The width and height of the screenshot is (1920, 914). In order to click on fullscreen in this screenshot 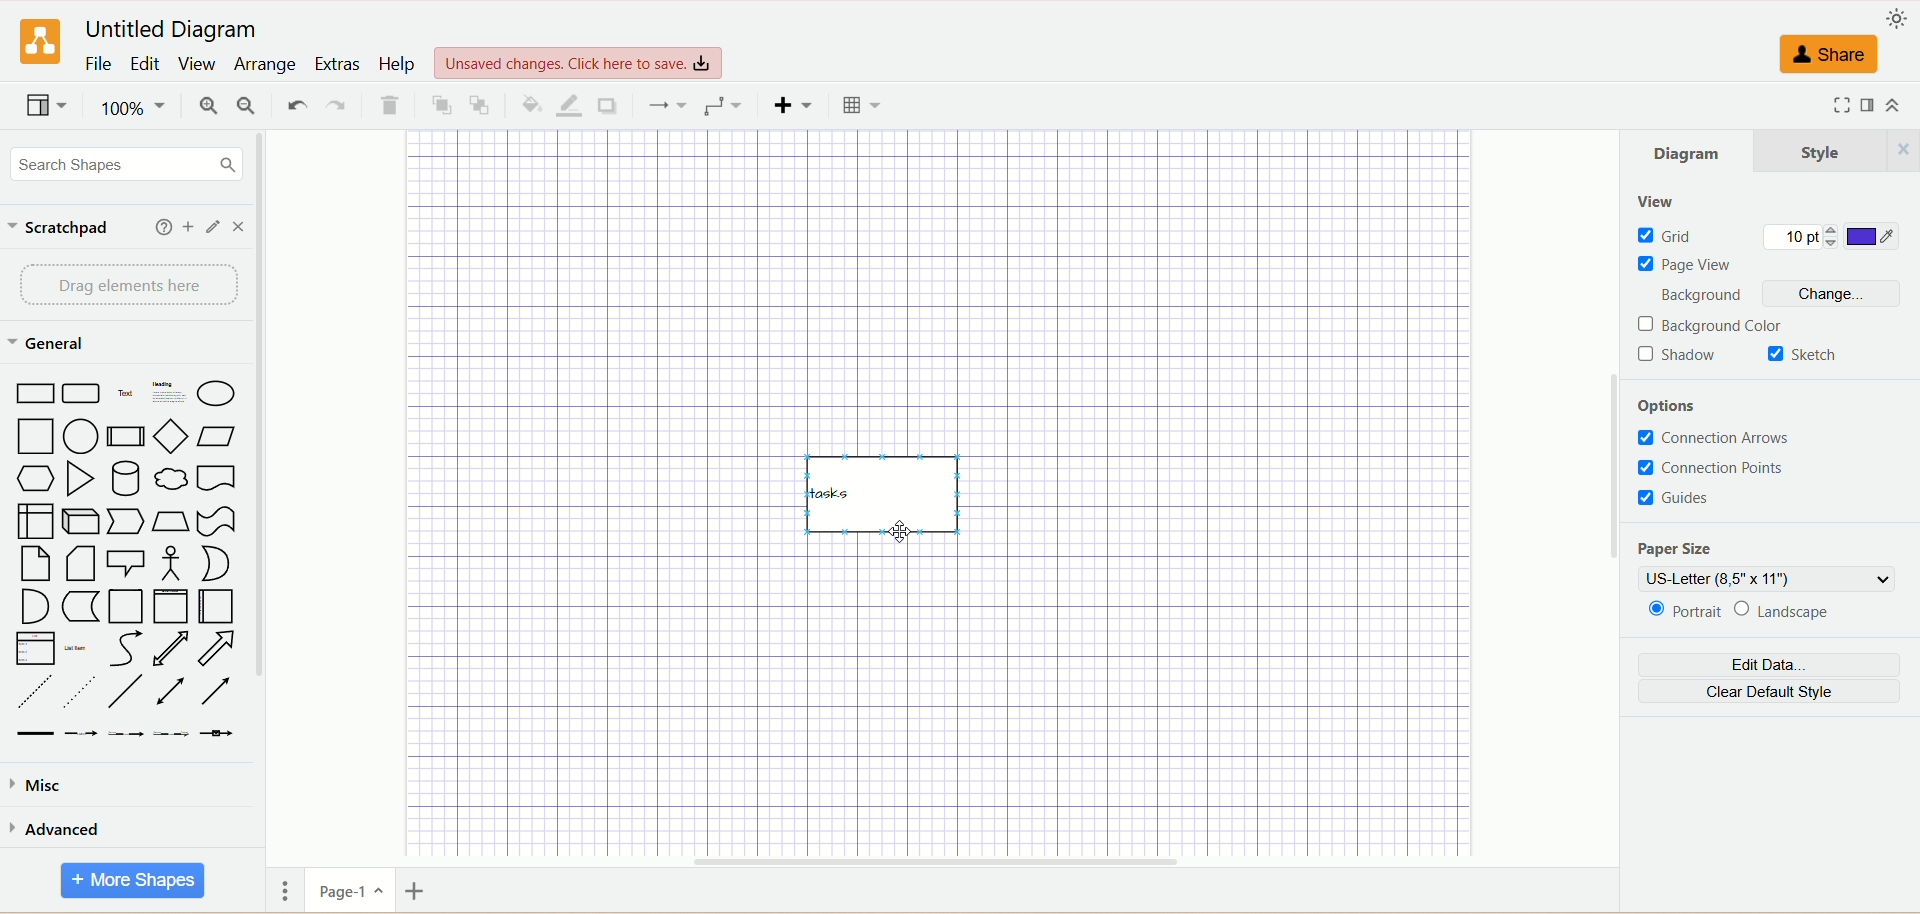, I will do `click(1841, 106)`.